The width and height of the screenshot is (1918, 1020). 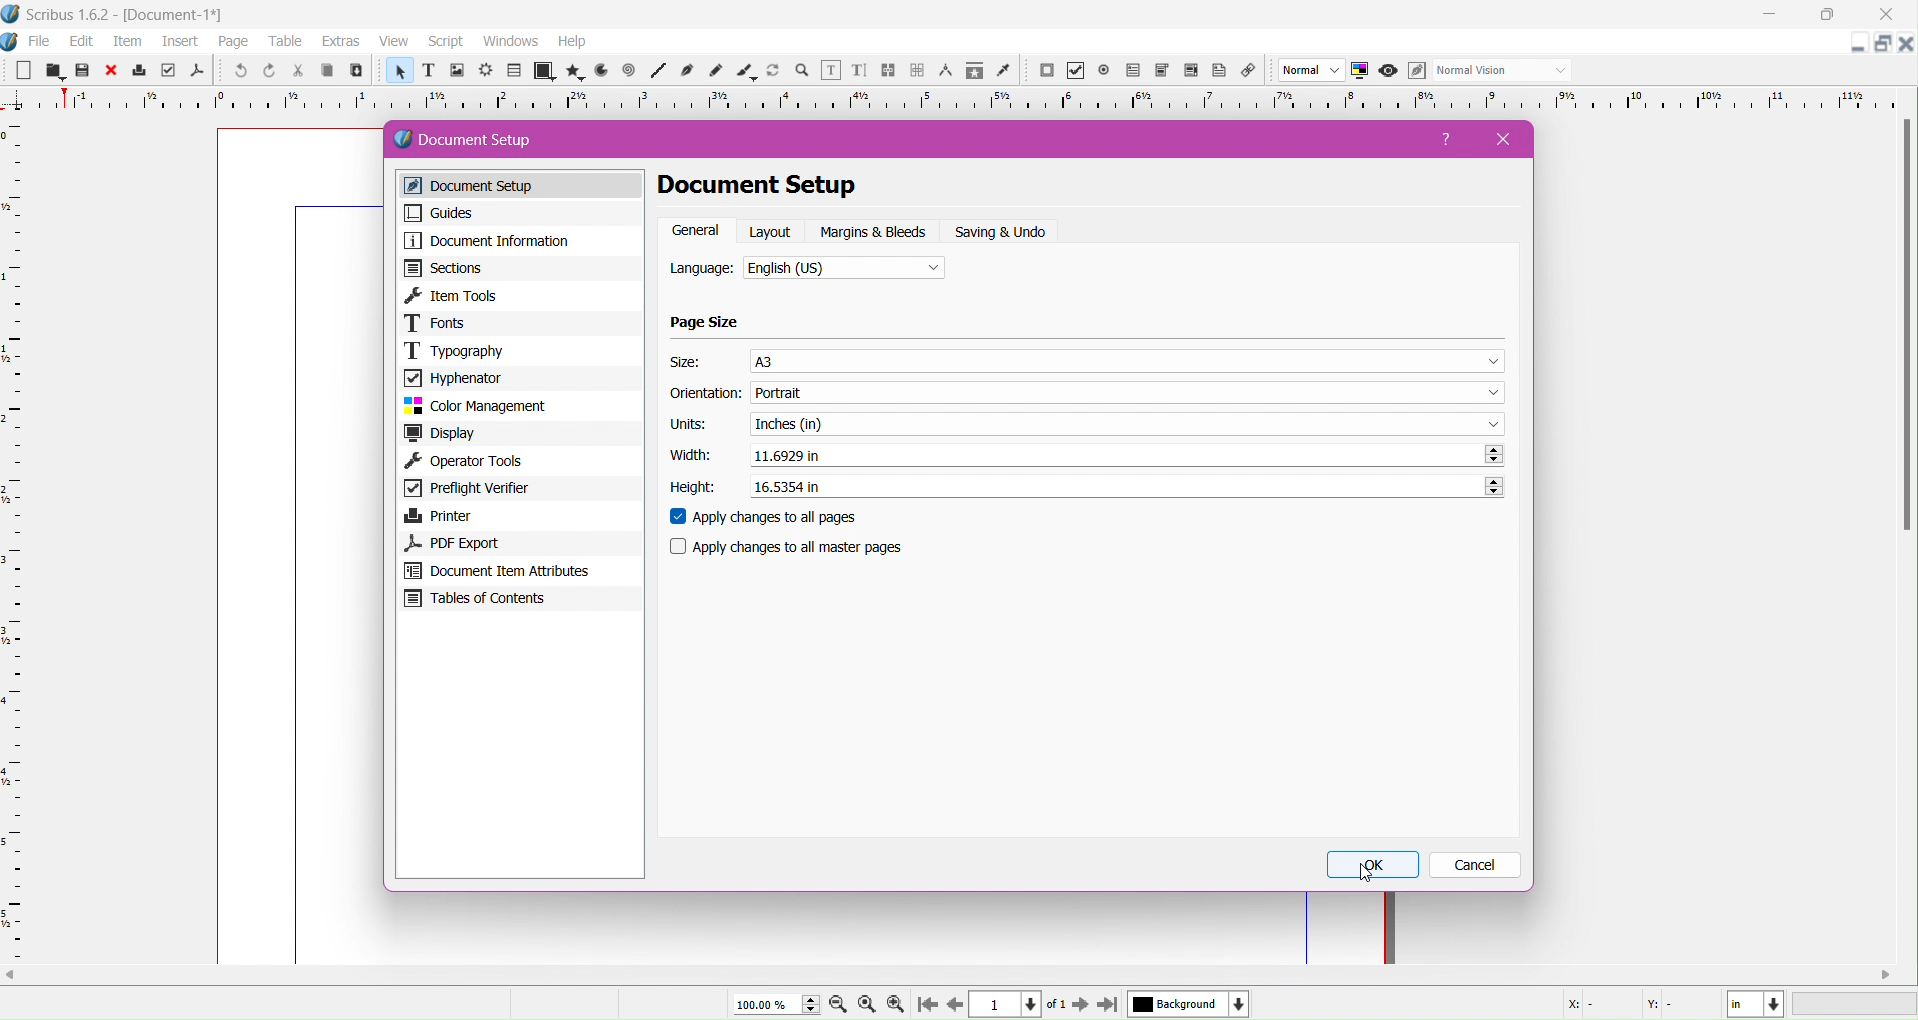 What do you see at coordinates (869, 1005) in the screenshot?
I see `zoom to 100%` at bounding box center [869, 1005].